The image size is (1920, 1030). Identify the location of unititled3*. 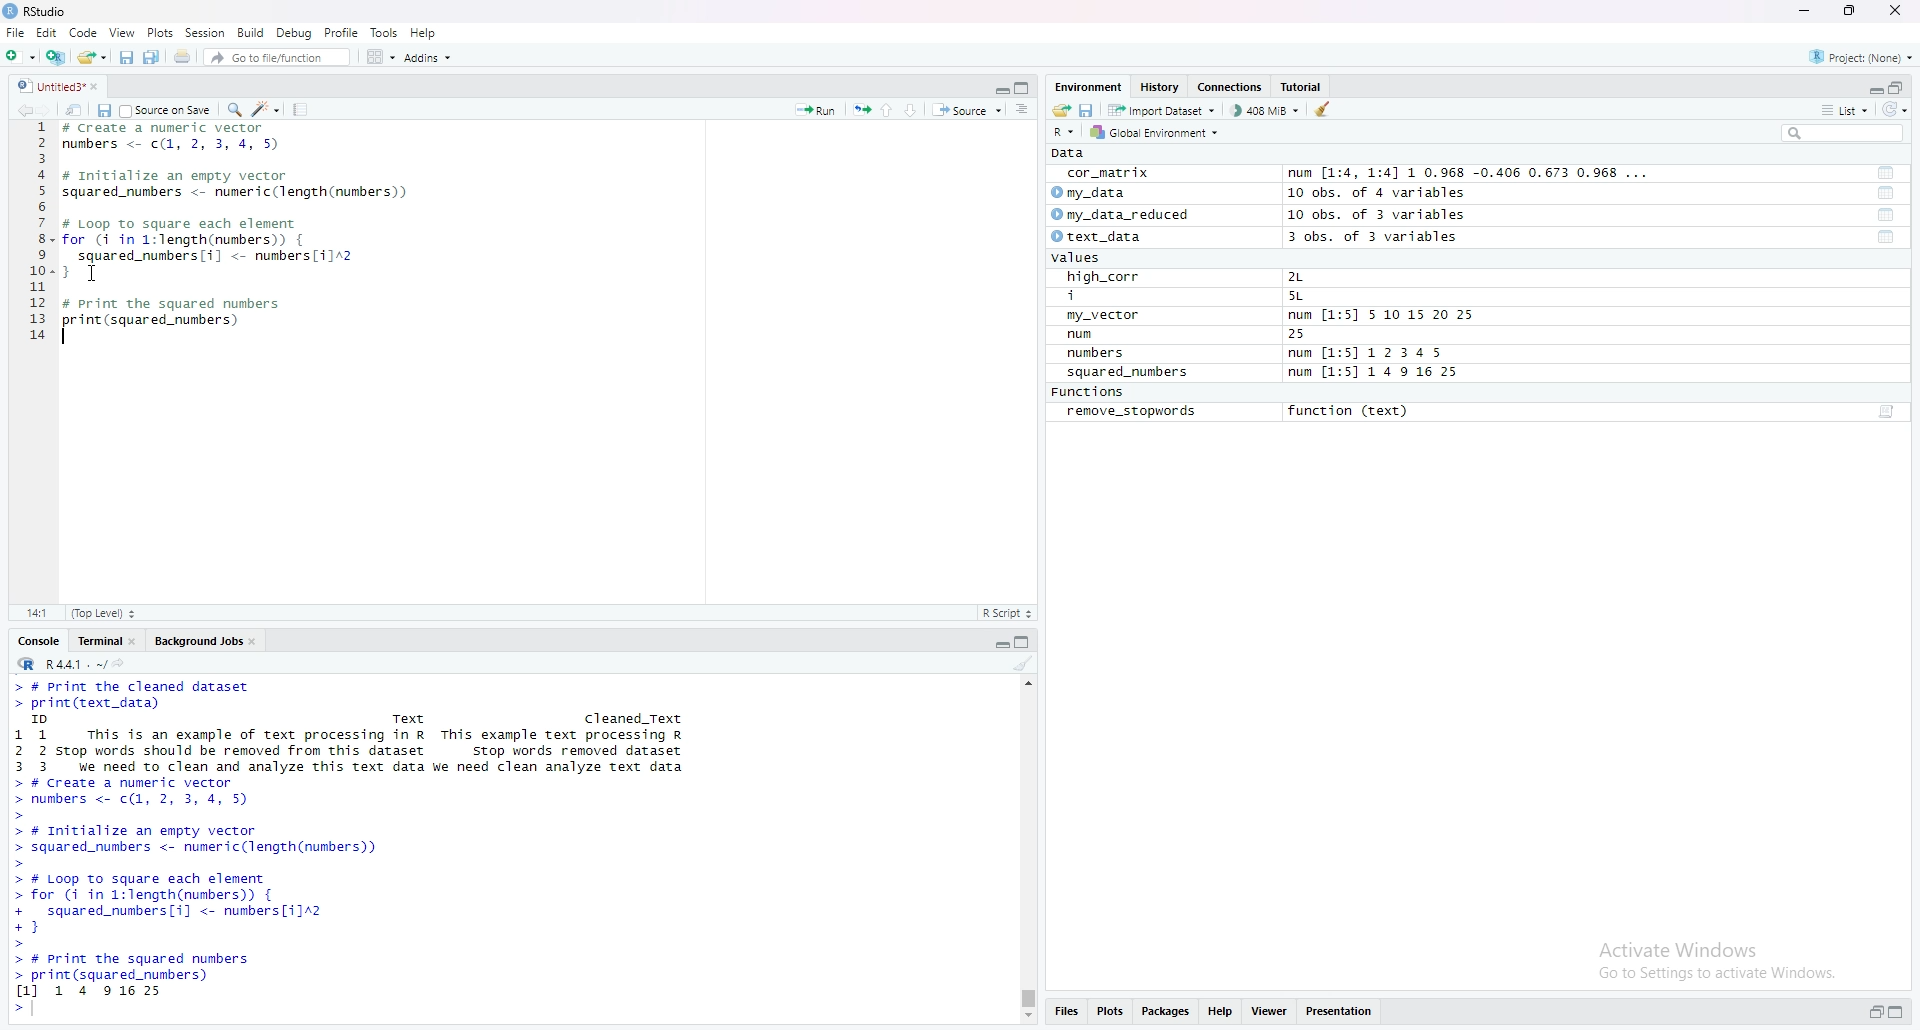
(47, 85).